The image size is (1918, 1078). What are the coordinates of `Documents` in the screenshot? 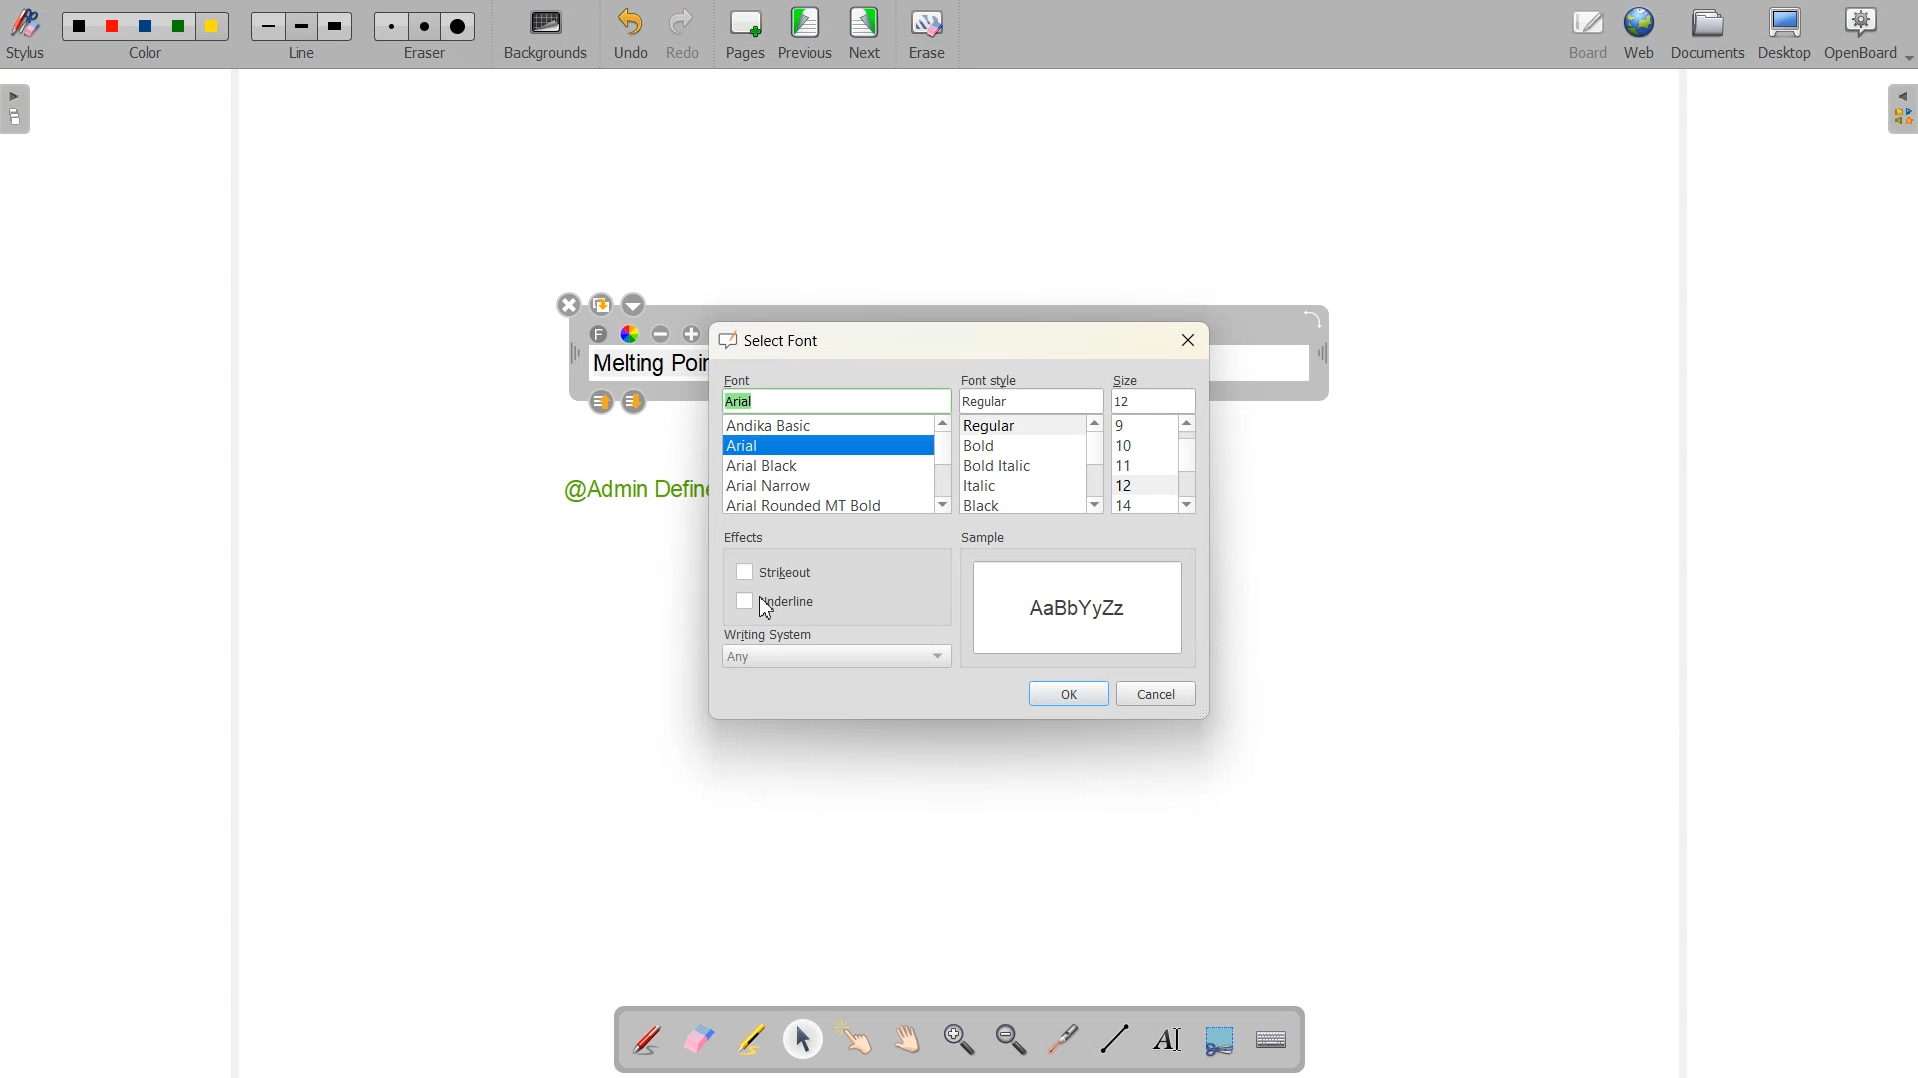 It's located at (1707, 35).